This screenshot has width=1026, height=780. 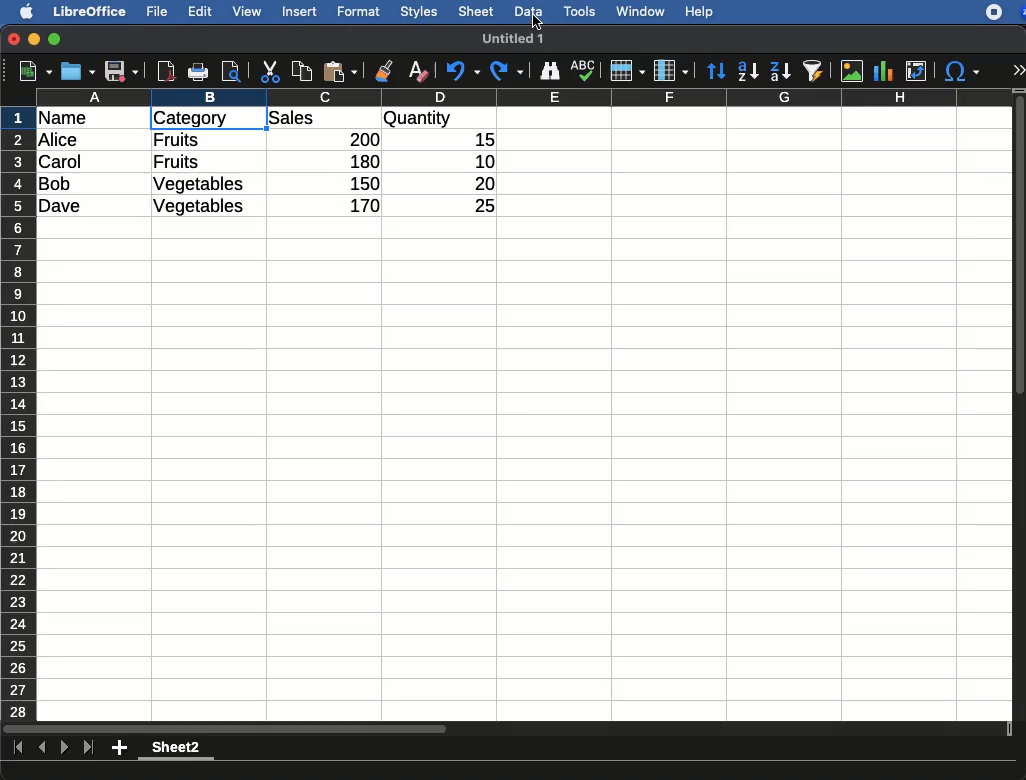 What do you see at coordinates (15, 41) in the screenshot?
I see `close` at bounding box center [15, 41].